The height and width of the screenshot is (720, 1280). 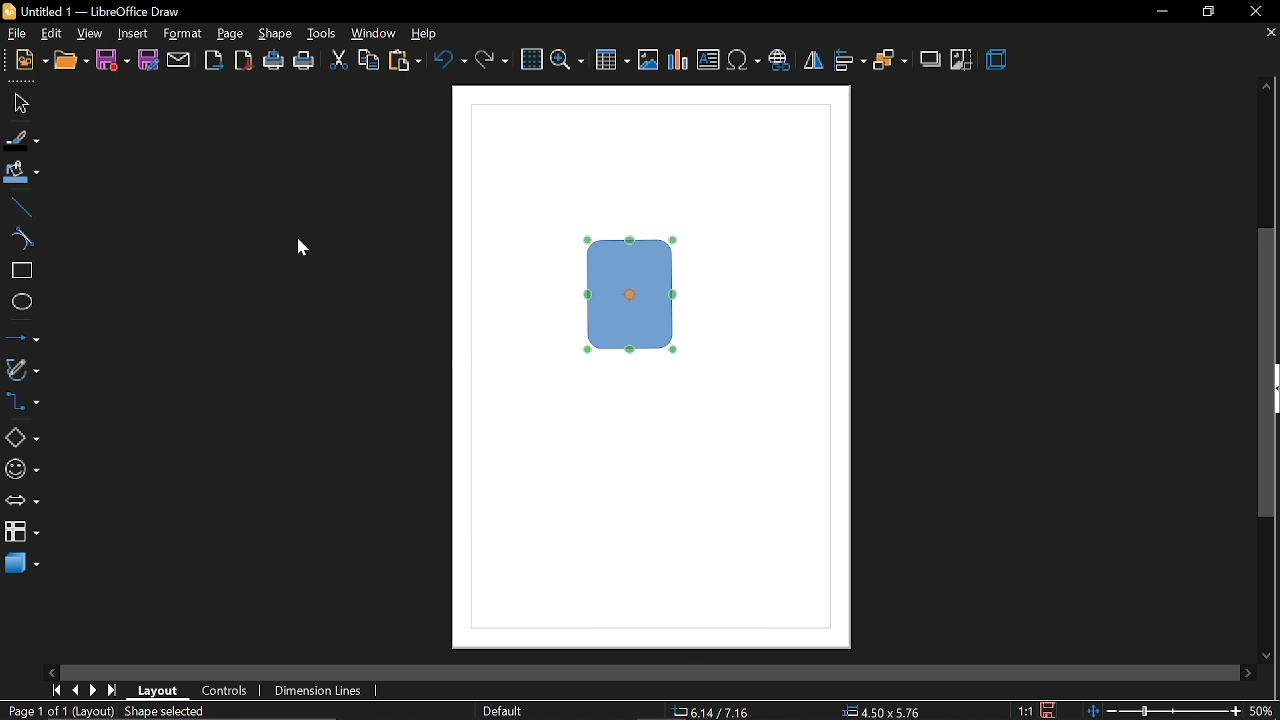 I want to click on basic shapes, so click(x=21, y=435).